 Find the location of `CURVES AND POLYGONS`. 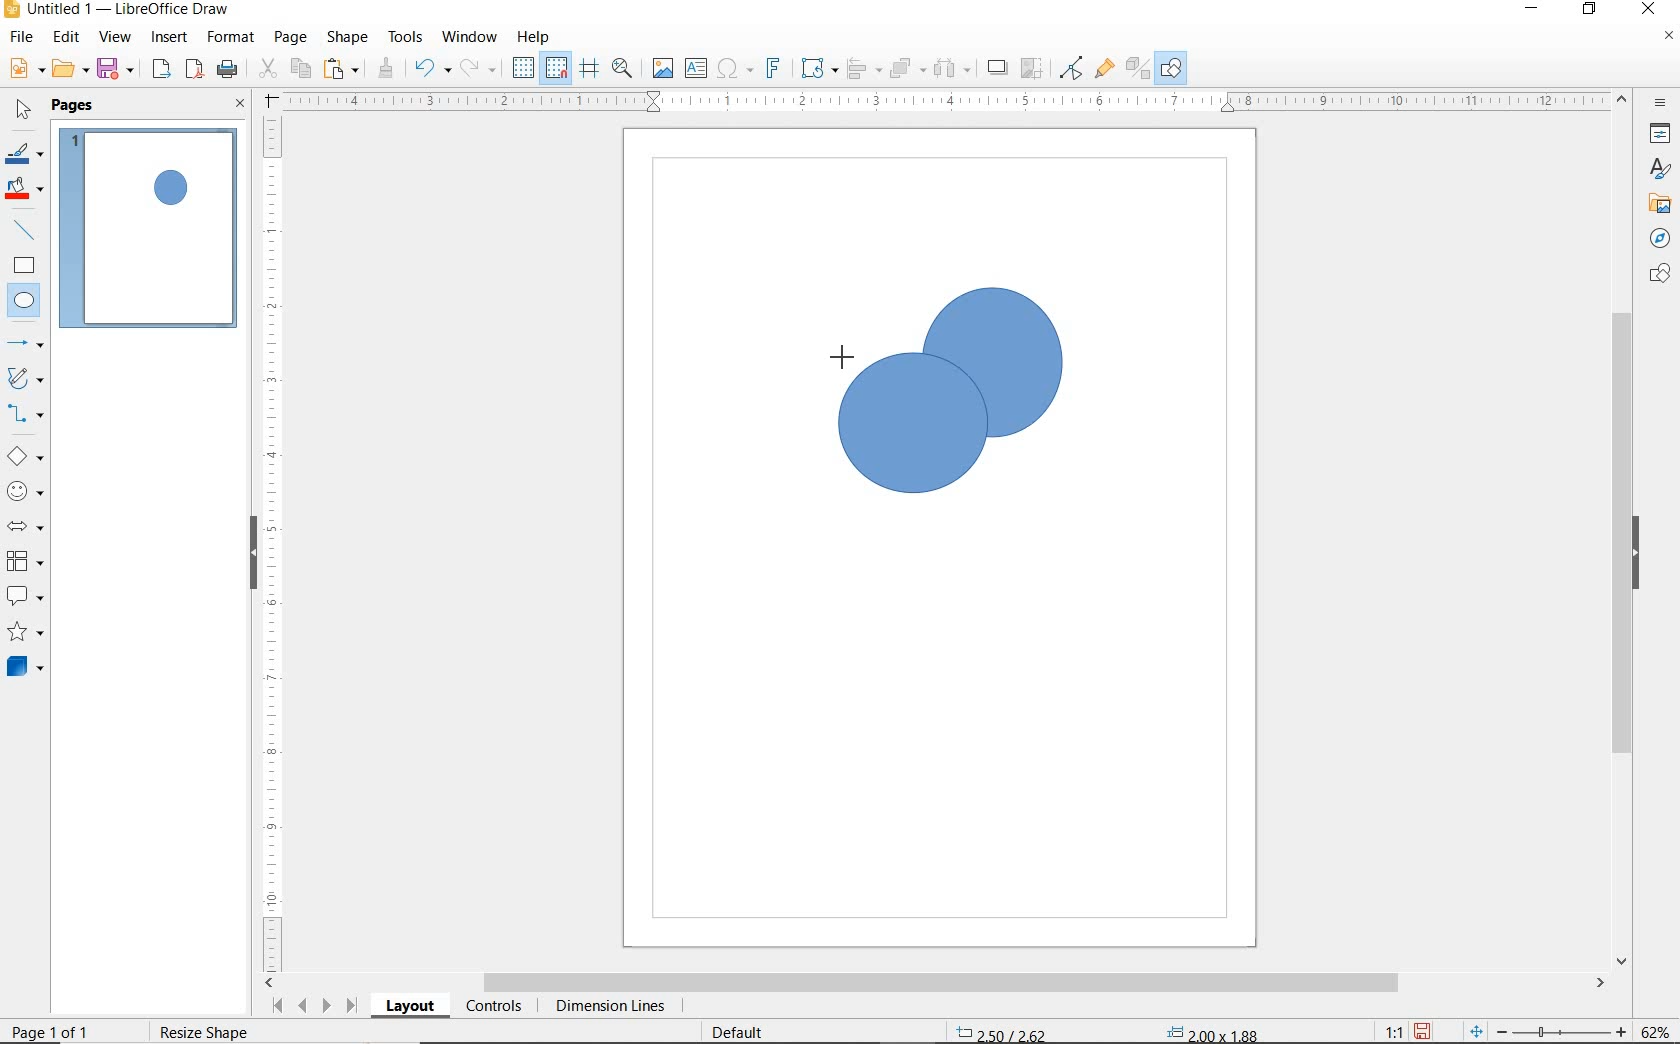

CURVES AND POLYGONS is located at coordinates (24, 380).